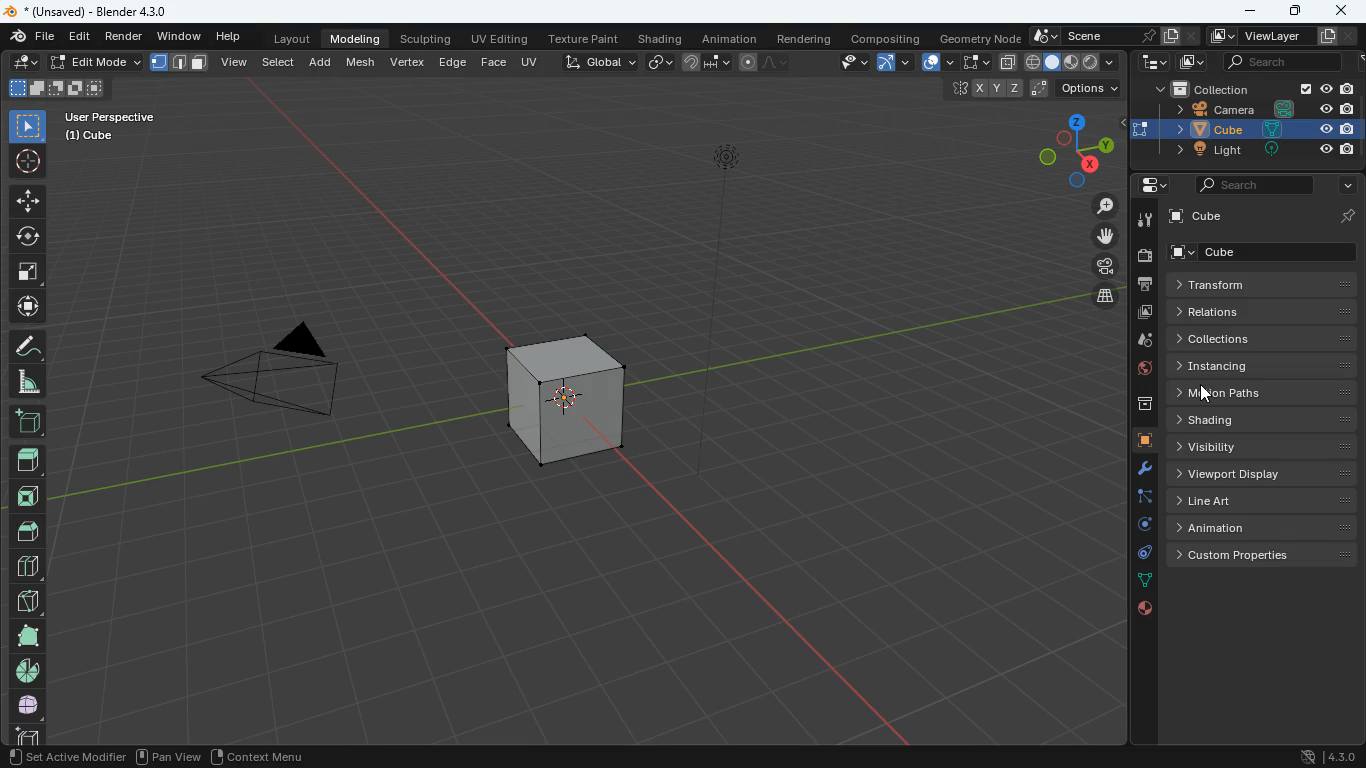 This screenshot has width=1366, height=768. Describe the element at coordinates (1136, 471) in the screenshot. I see `modifier` at that location.